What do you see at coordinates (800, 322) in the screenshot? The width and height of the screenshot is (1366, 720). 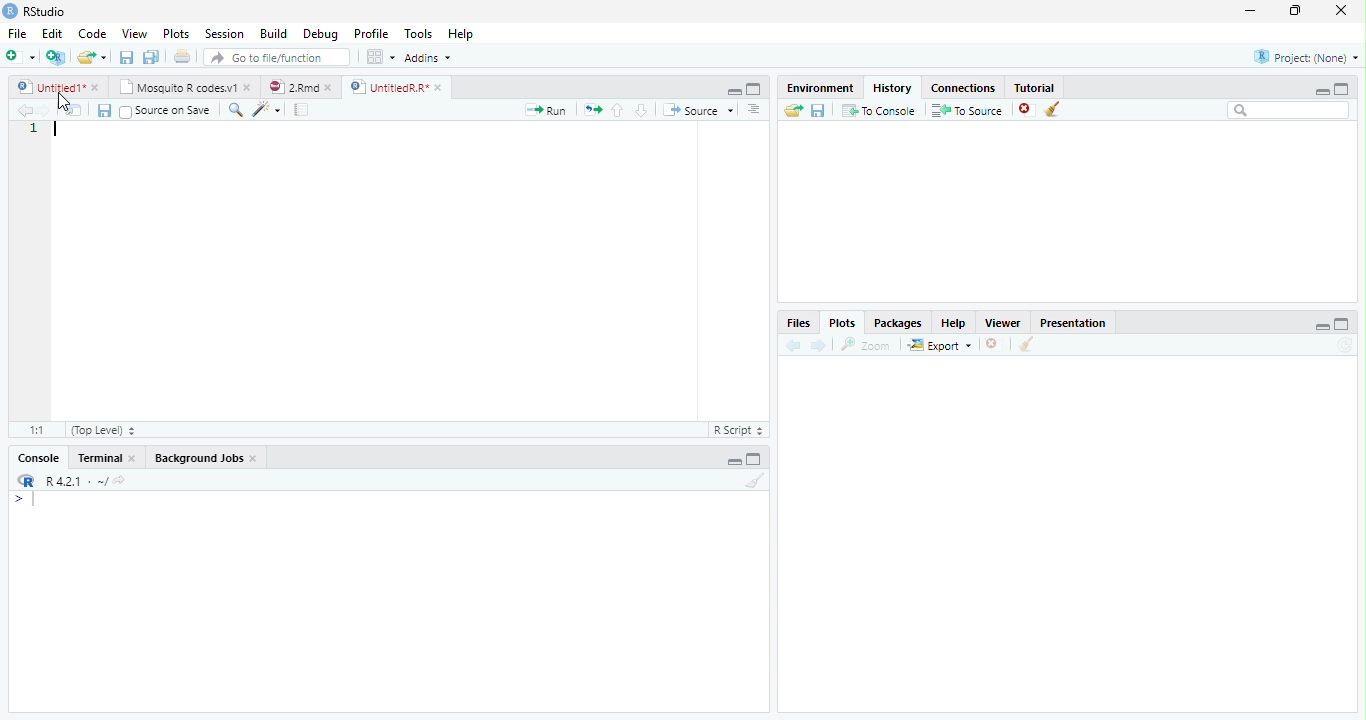 I see `Files` at bounding box center [800, 322].